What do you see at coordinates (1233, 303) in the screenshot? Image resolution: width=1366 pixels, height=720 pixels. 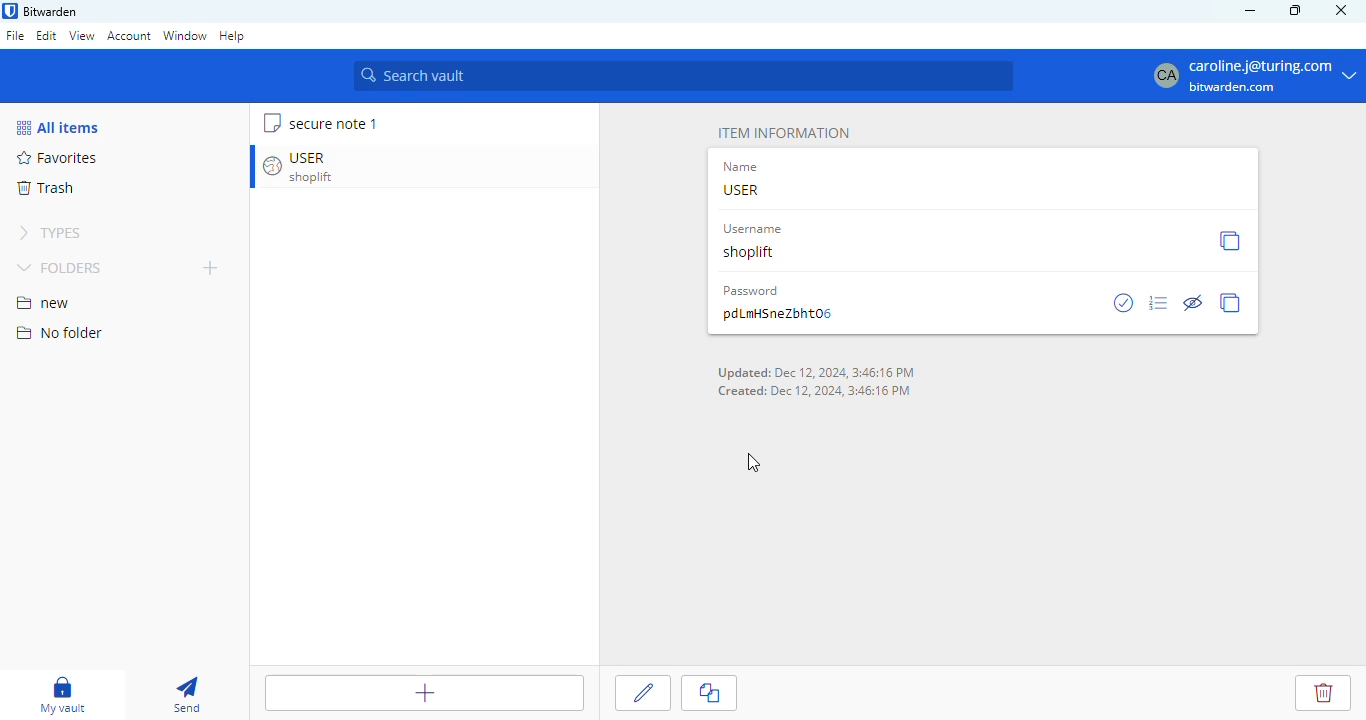 I see `copy password` at bounding box center [1233, 303].